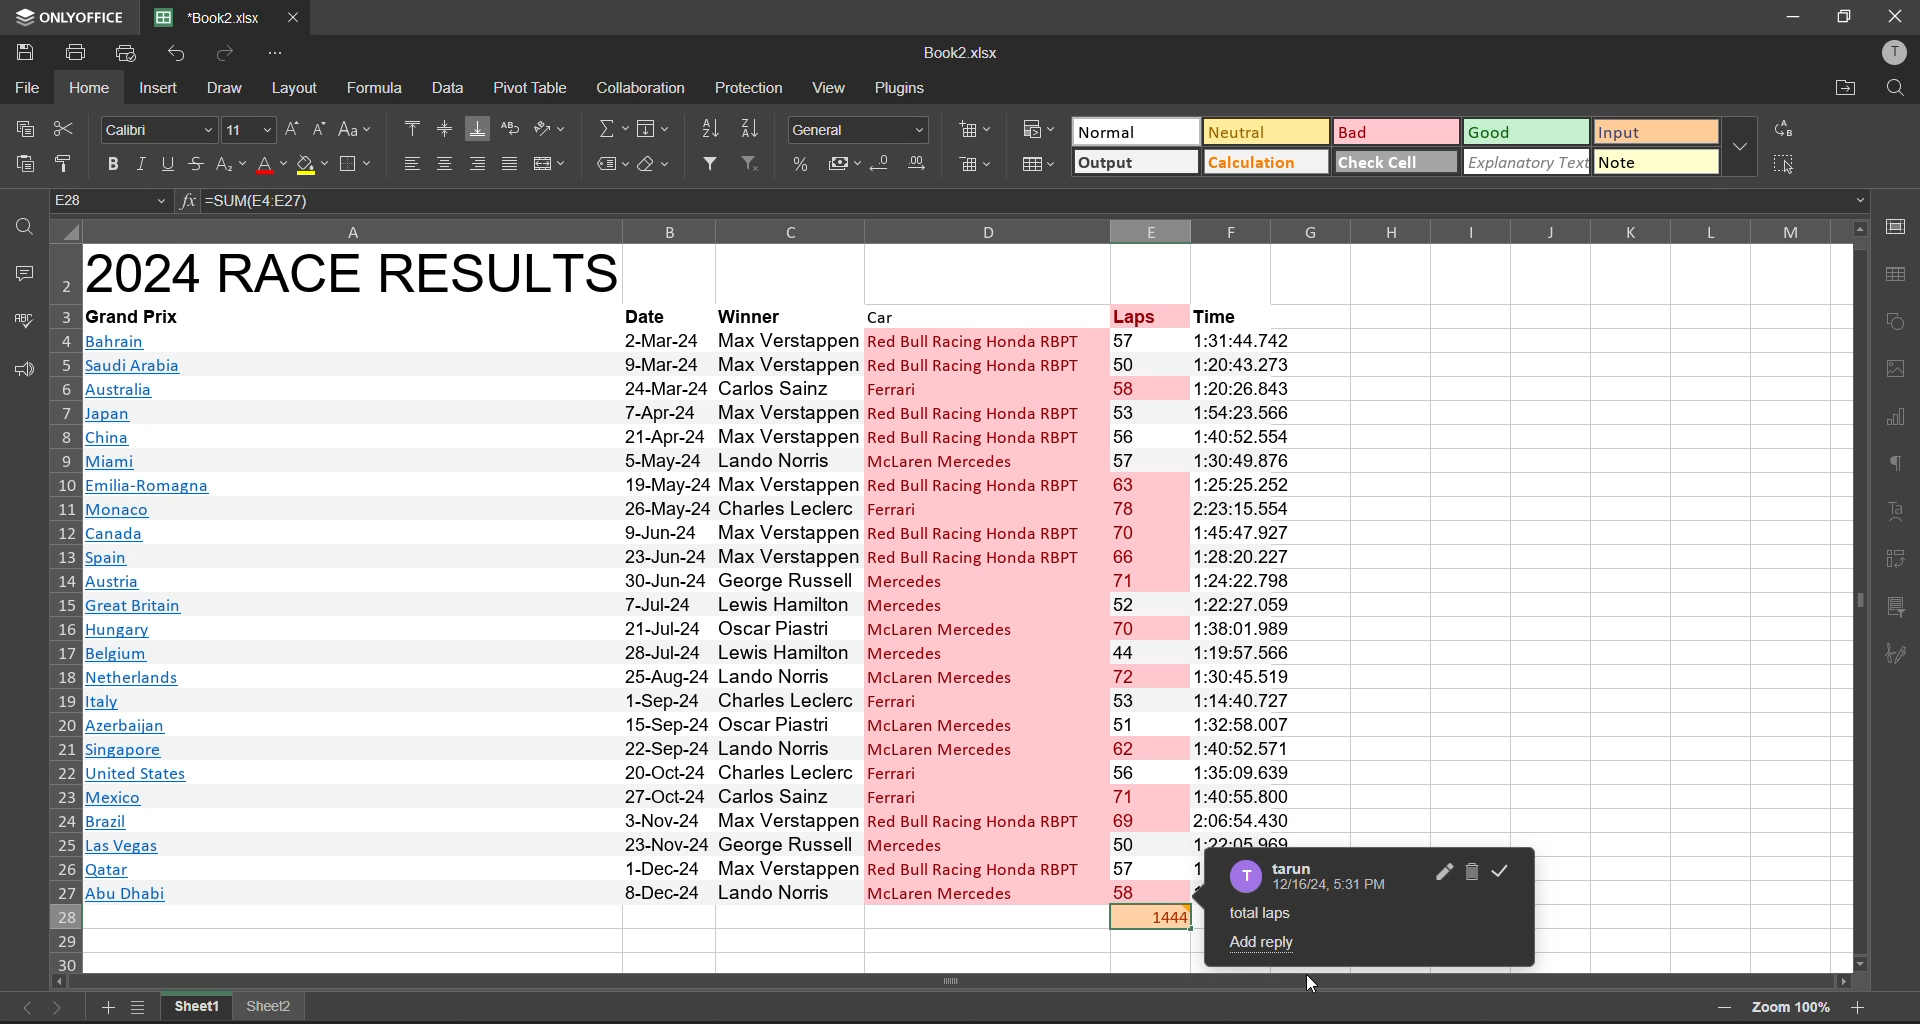 This screenshot has height=1024, width=1920. Describe the element at coordinates (138, 1007) in the screenshot. I see `sheet list` at that location.